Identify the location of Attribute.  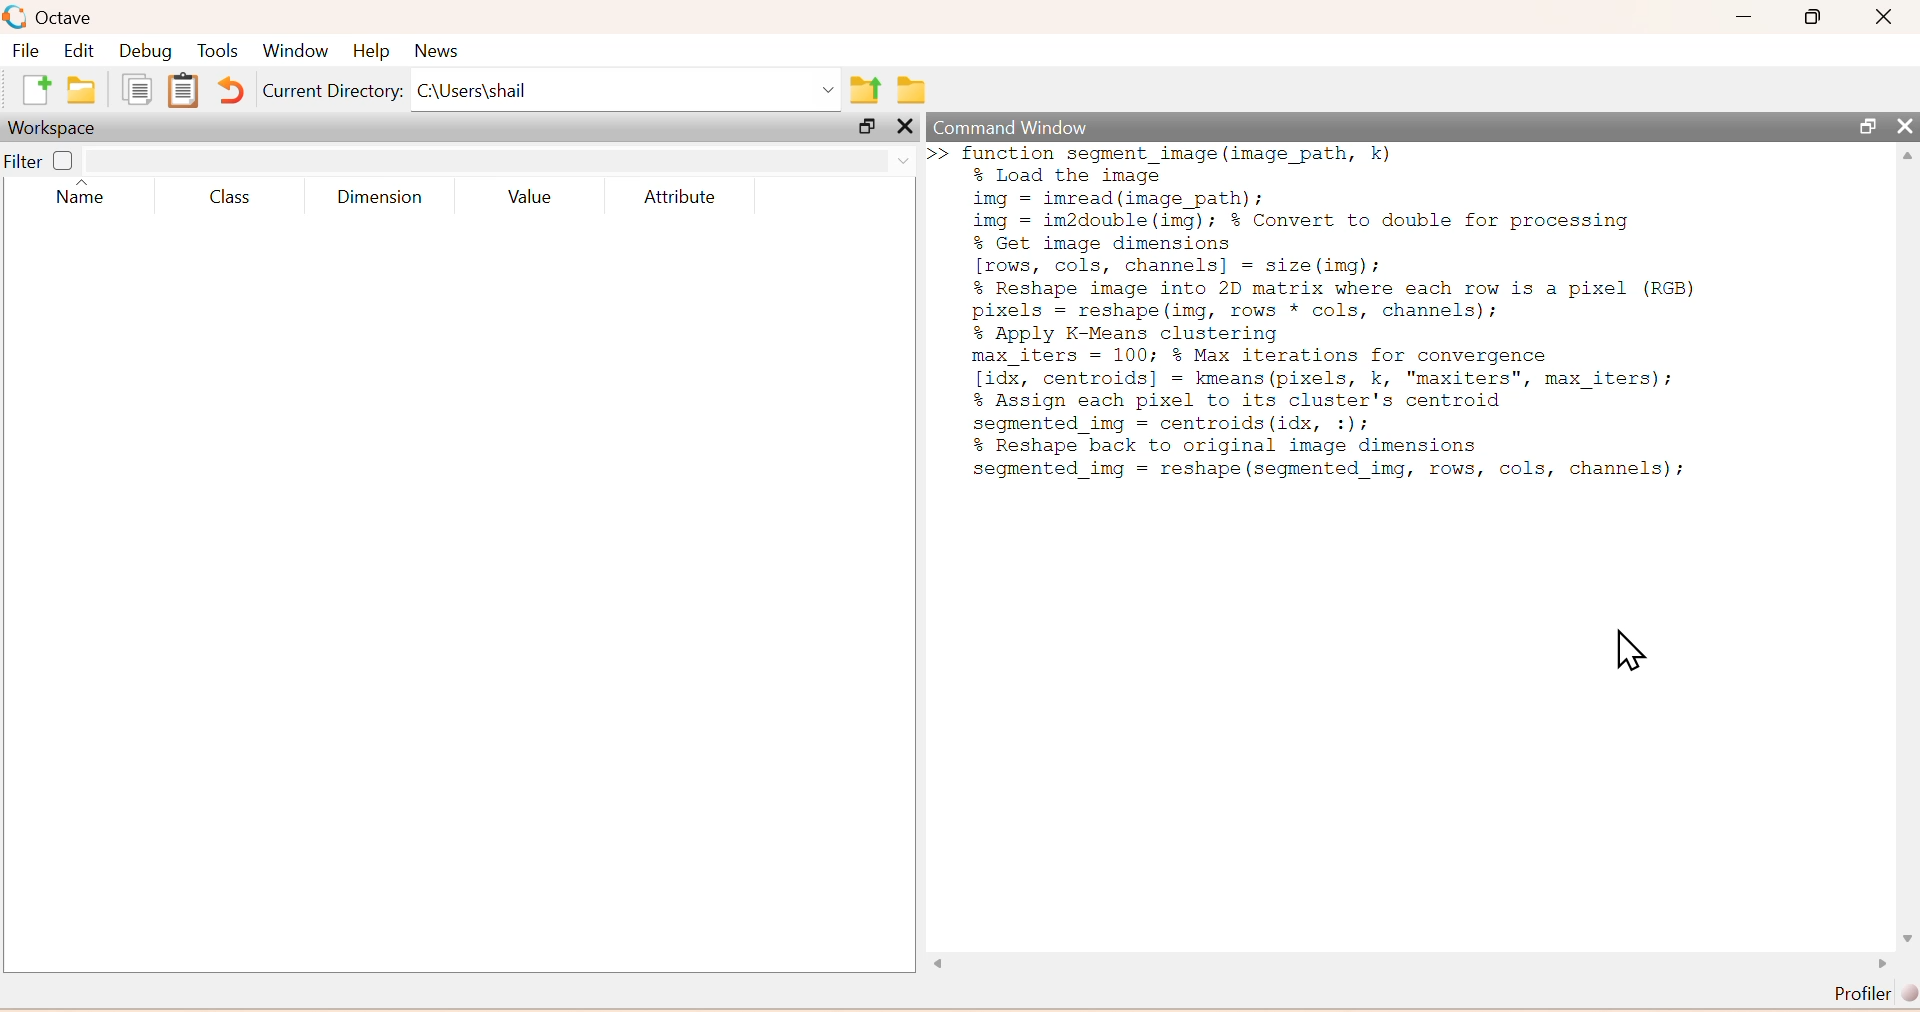
(675, 198).